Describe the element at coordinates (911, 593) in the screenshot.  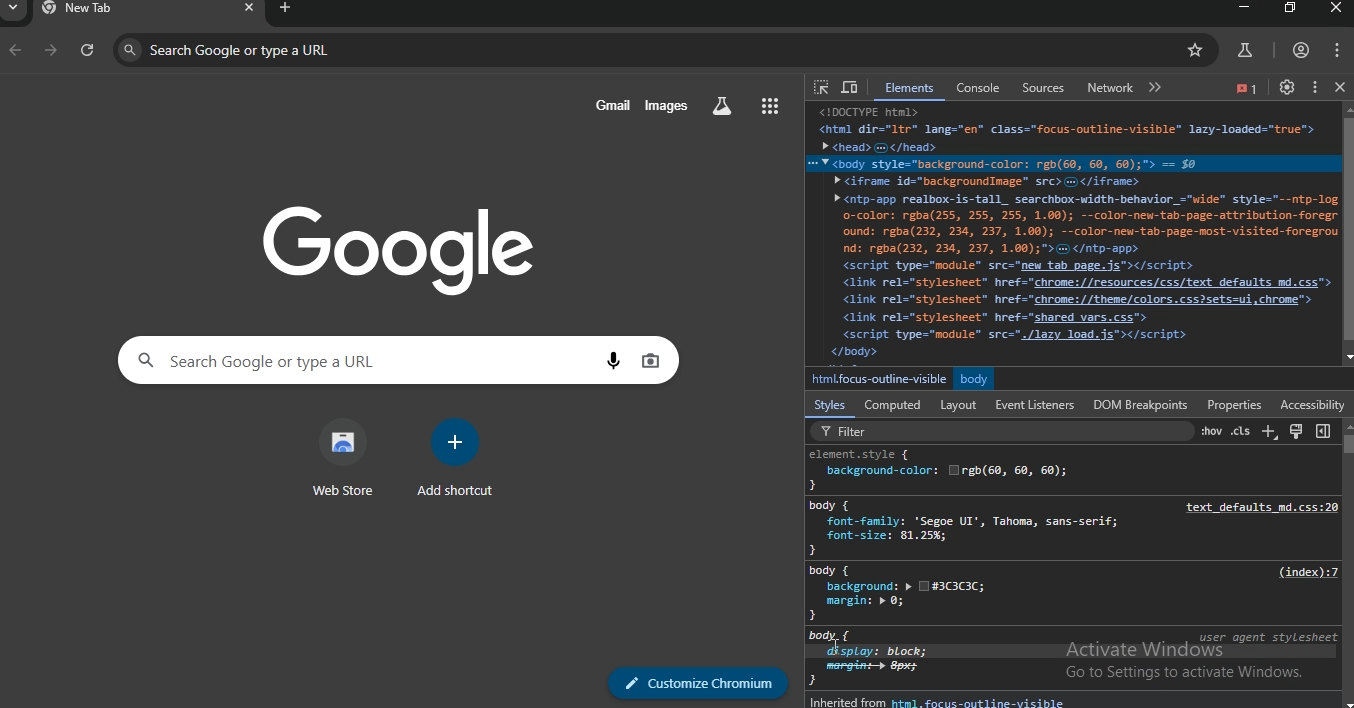
I see `body {background: » [1#3G33C;margin: » 0;}` at that location.